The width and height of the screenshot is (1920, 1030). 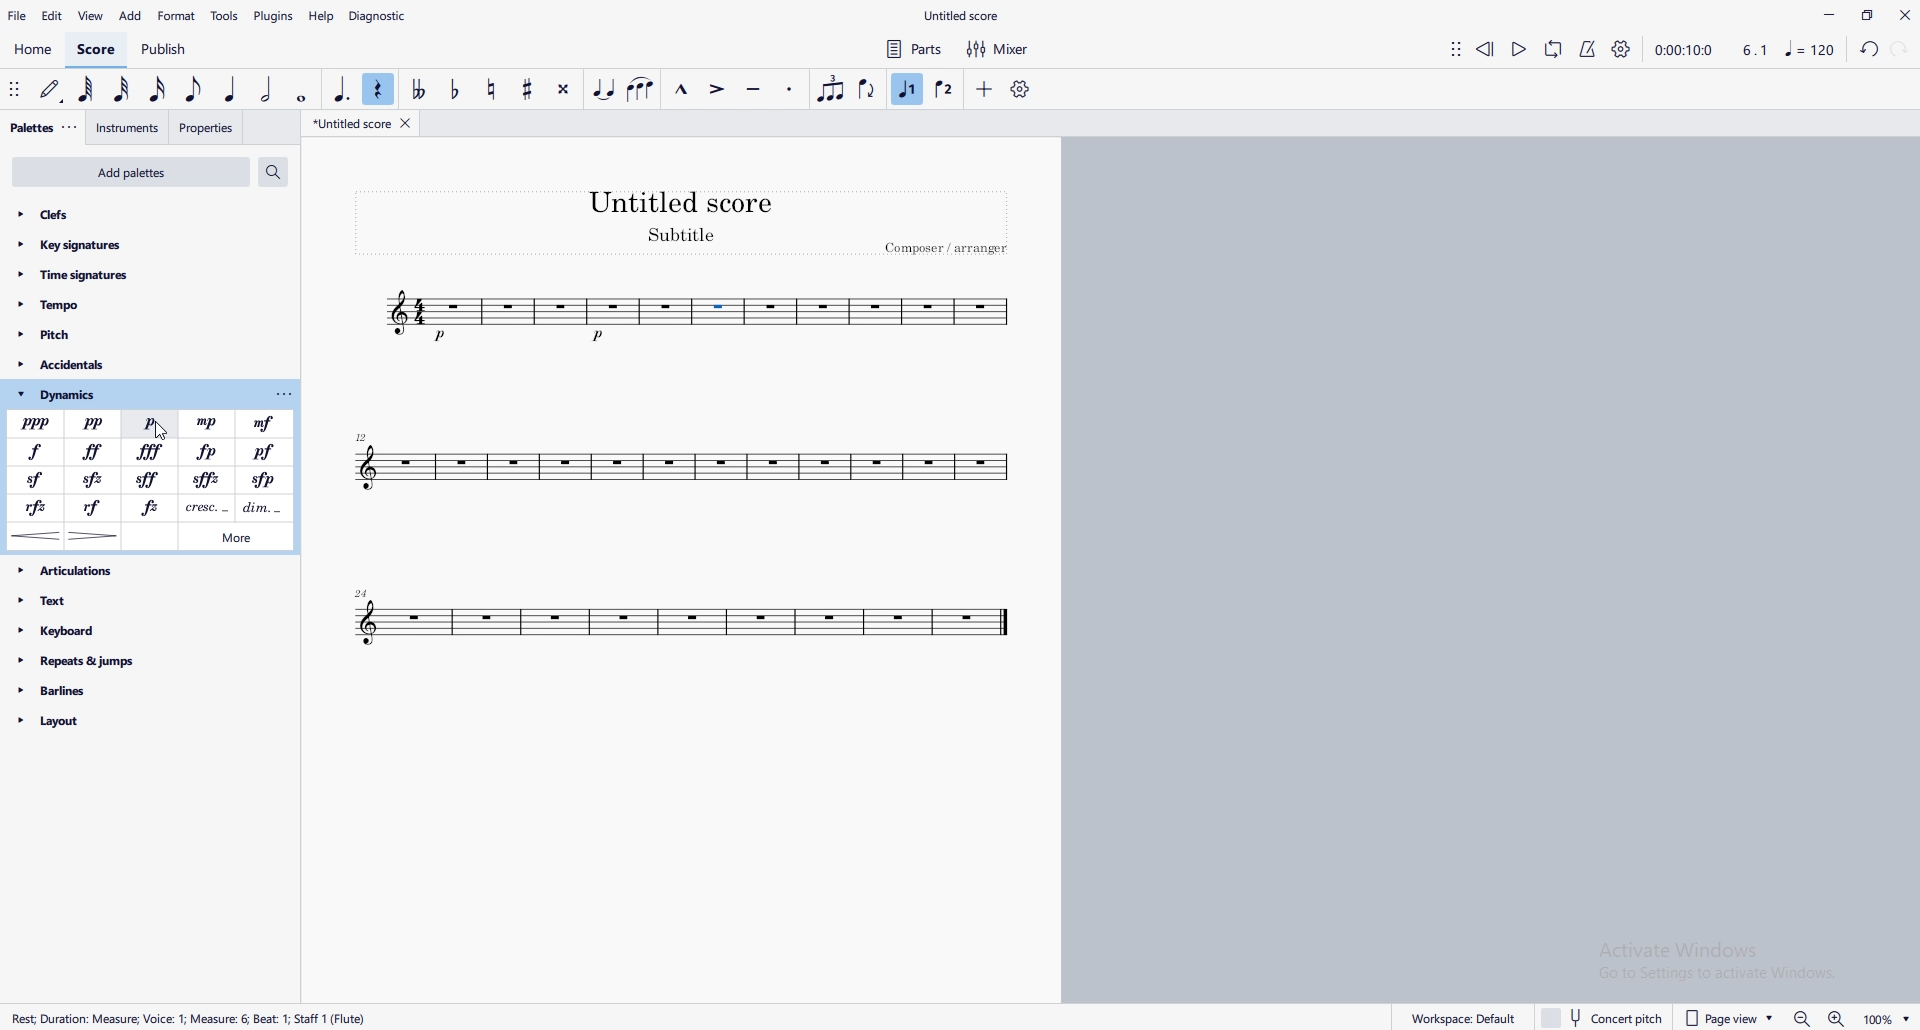 What do you see at coordinates (1732, 965) in the screenshot?
I see `Activate windows pop up` at bounding box center [1732, 965].